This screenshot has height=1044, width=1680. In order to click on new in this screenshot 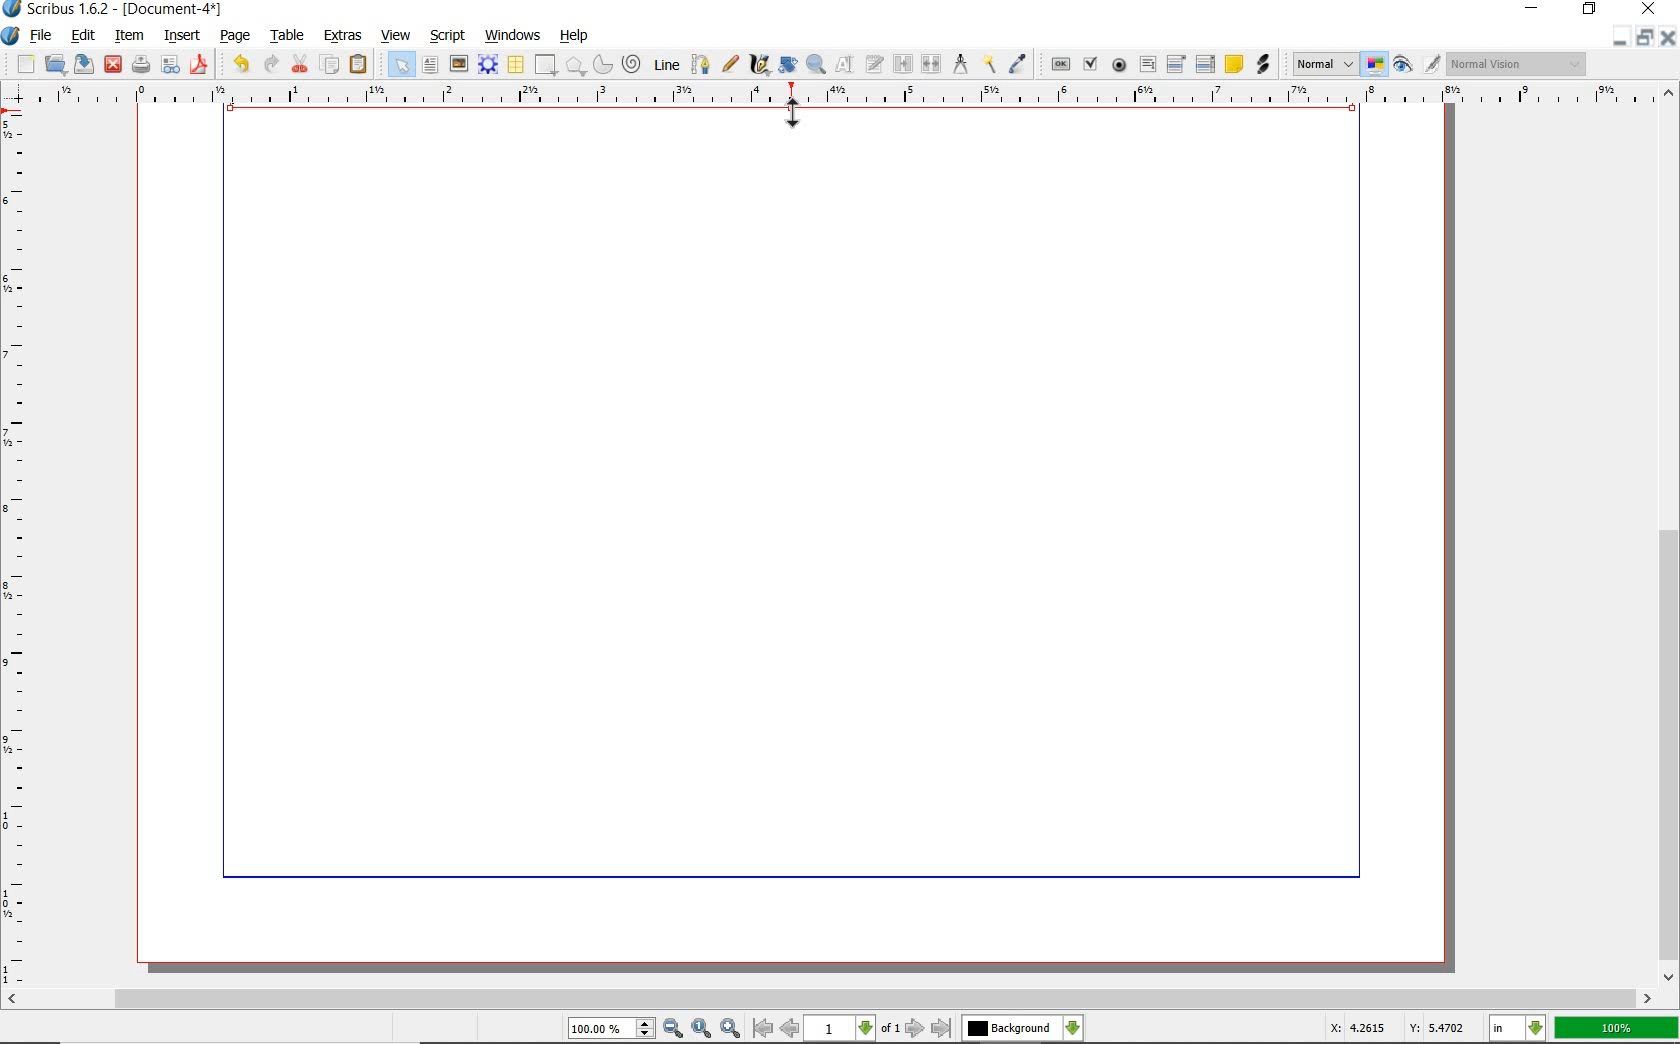, I will do `click(19, 64)`.